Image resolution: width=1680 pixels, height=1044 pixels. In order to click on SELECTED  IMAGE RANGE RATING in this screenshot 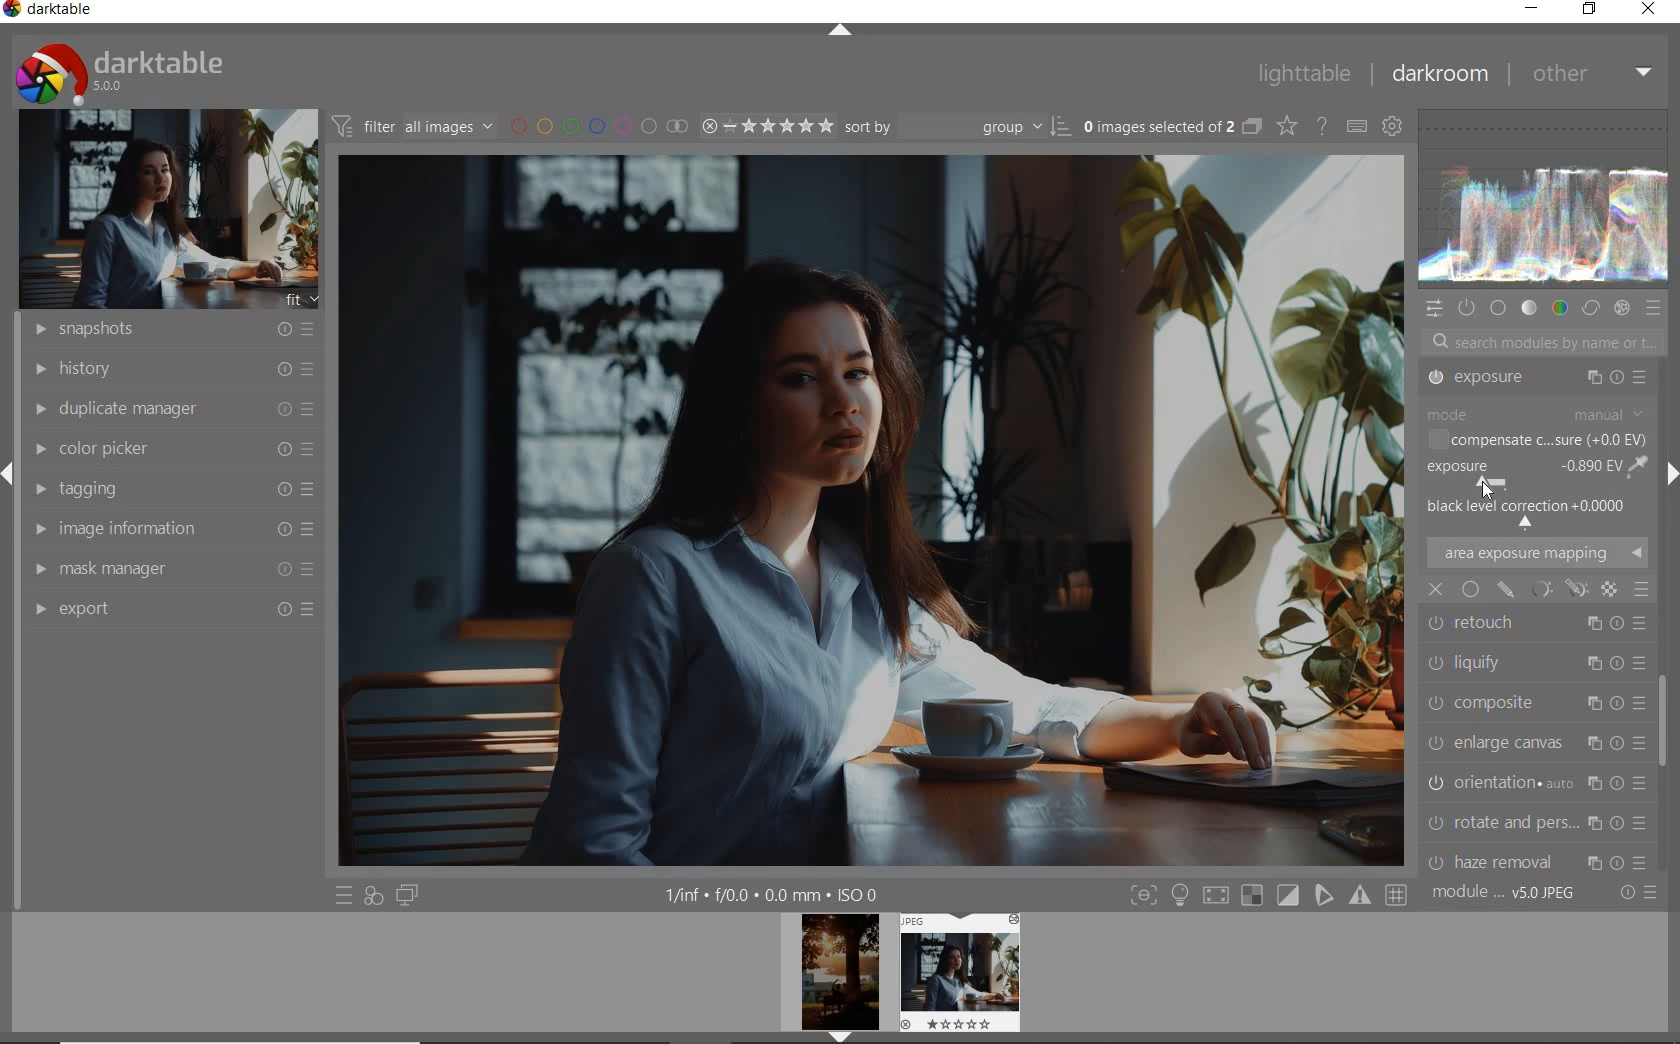, I will do `click(766, 126)`.